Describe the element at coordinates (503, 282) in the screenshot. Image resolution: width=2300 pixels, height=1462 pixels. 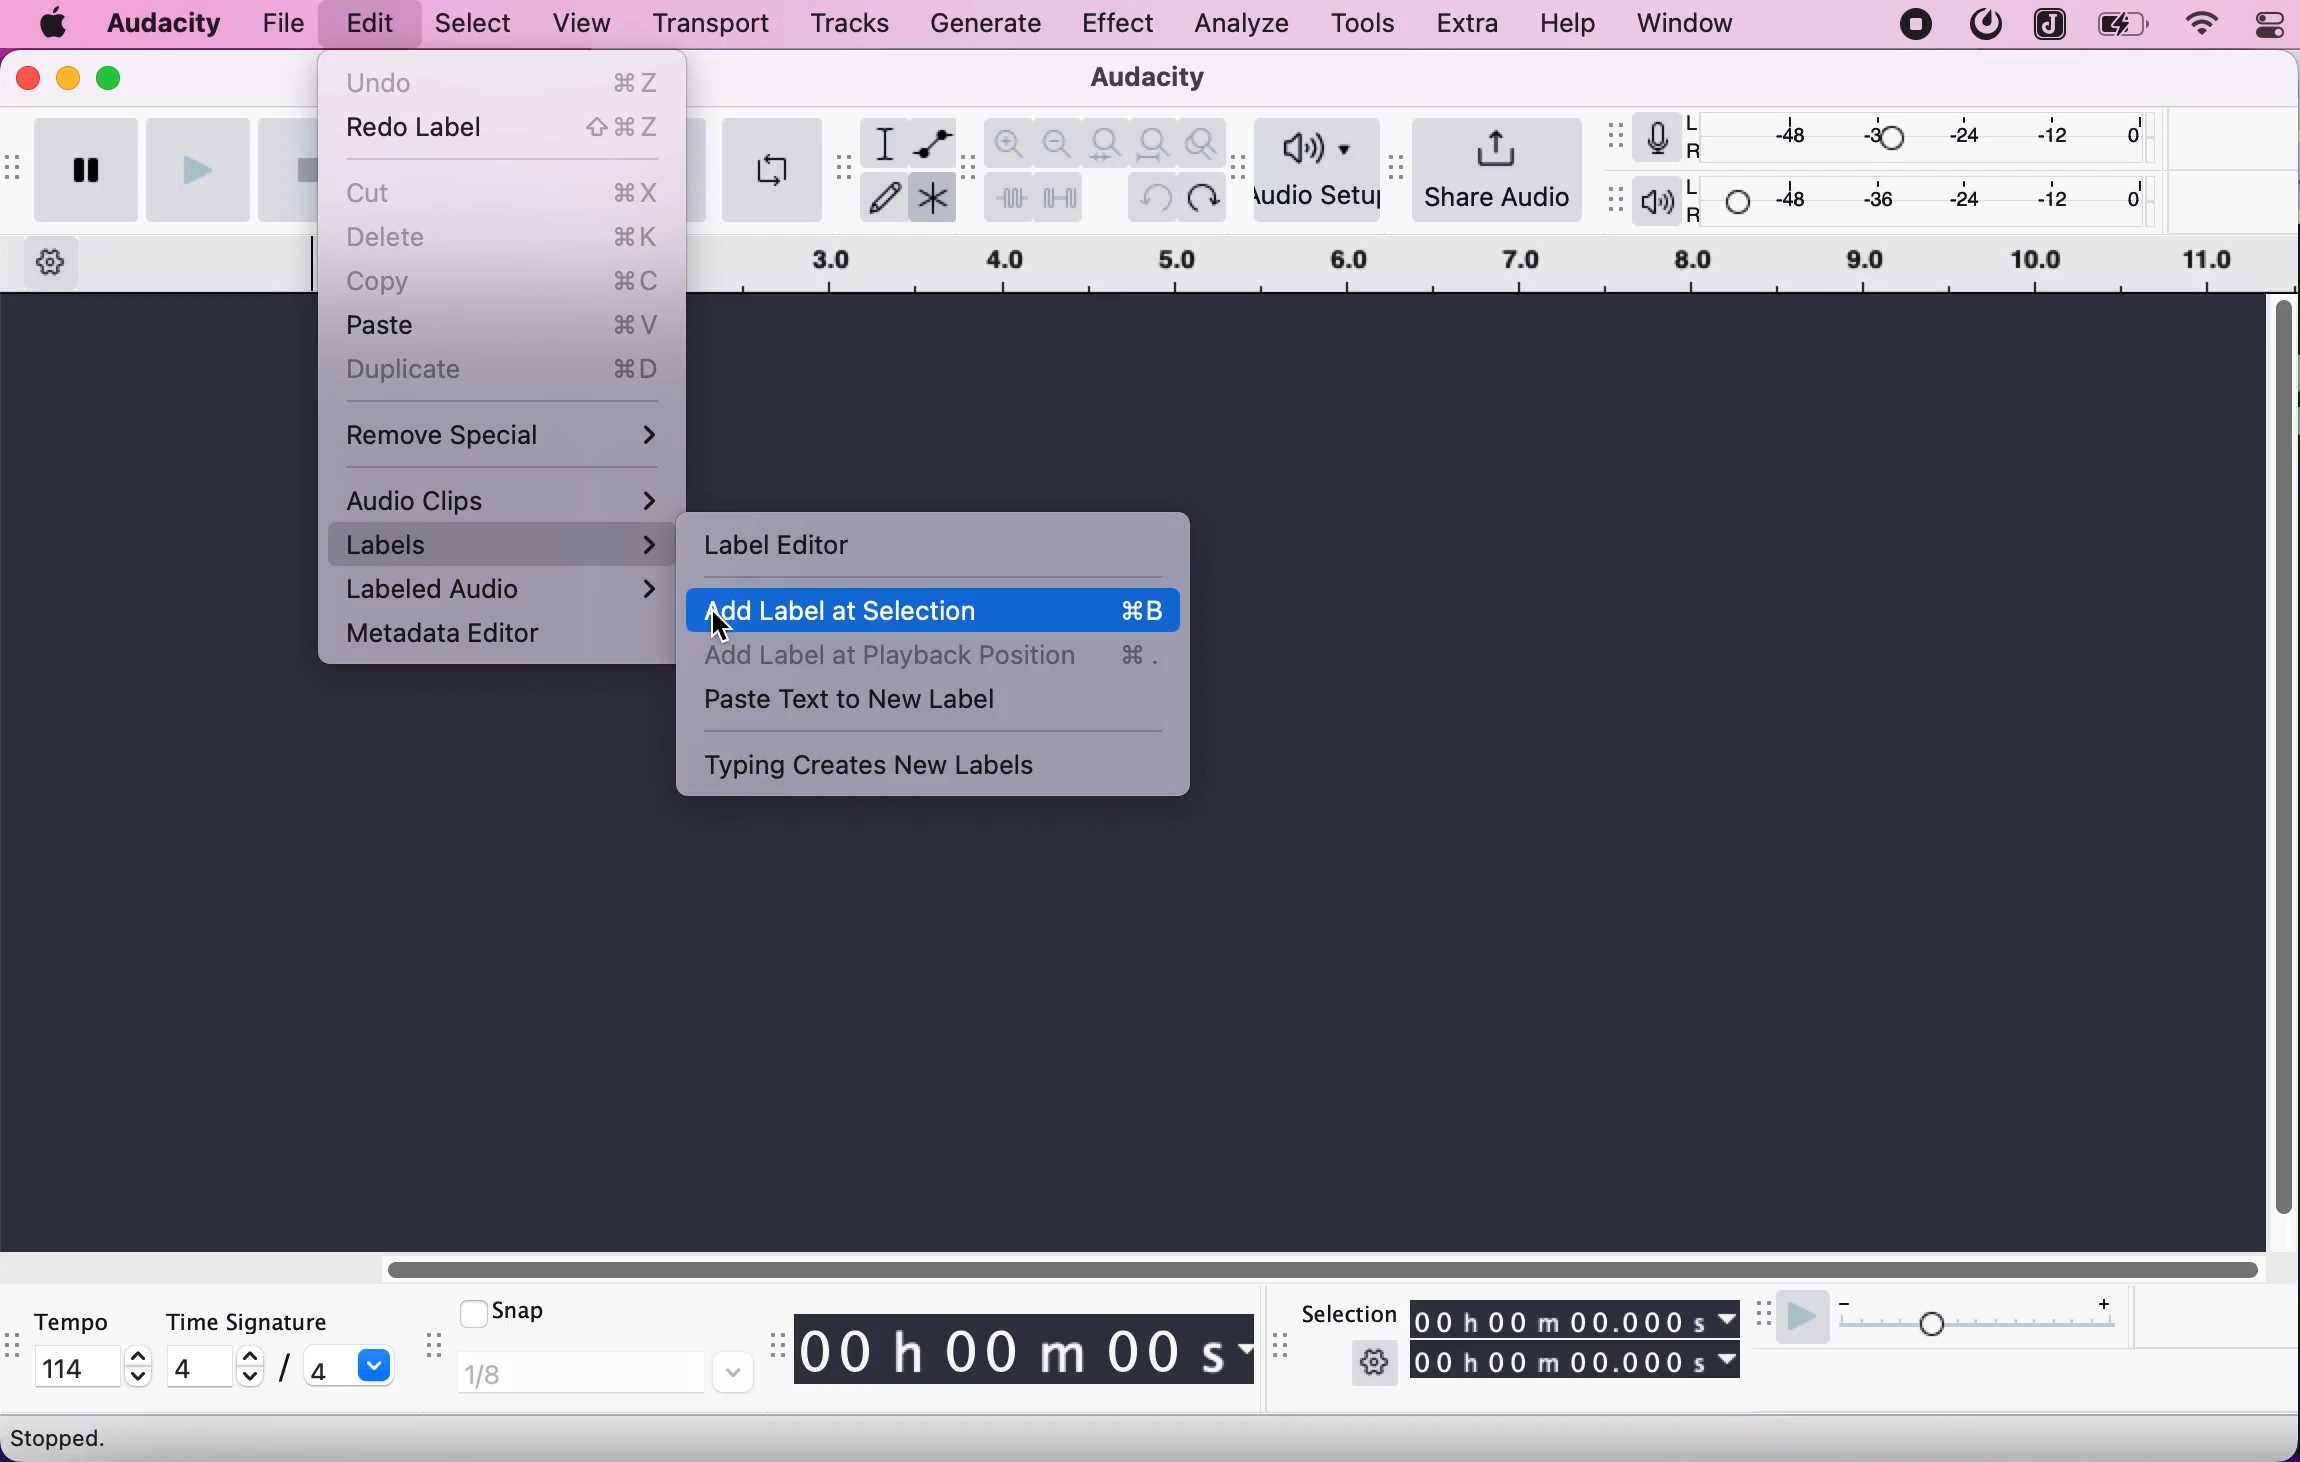
I see `copy` at that location.